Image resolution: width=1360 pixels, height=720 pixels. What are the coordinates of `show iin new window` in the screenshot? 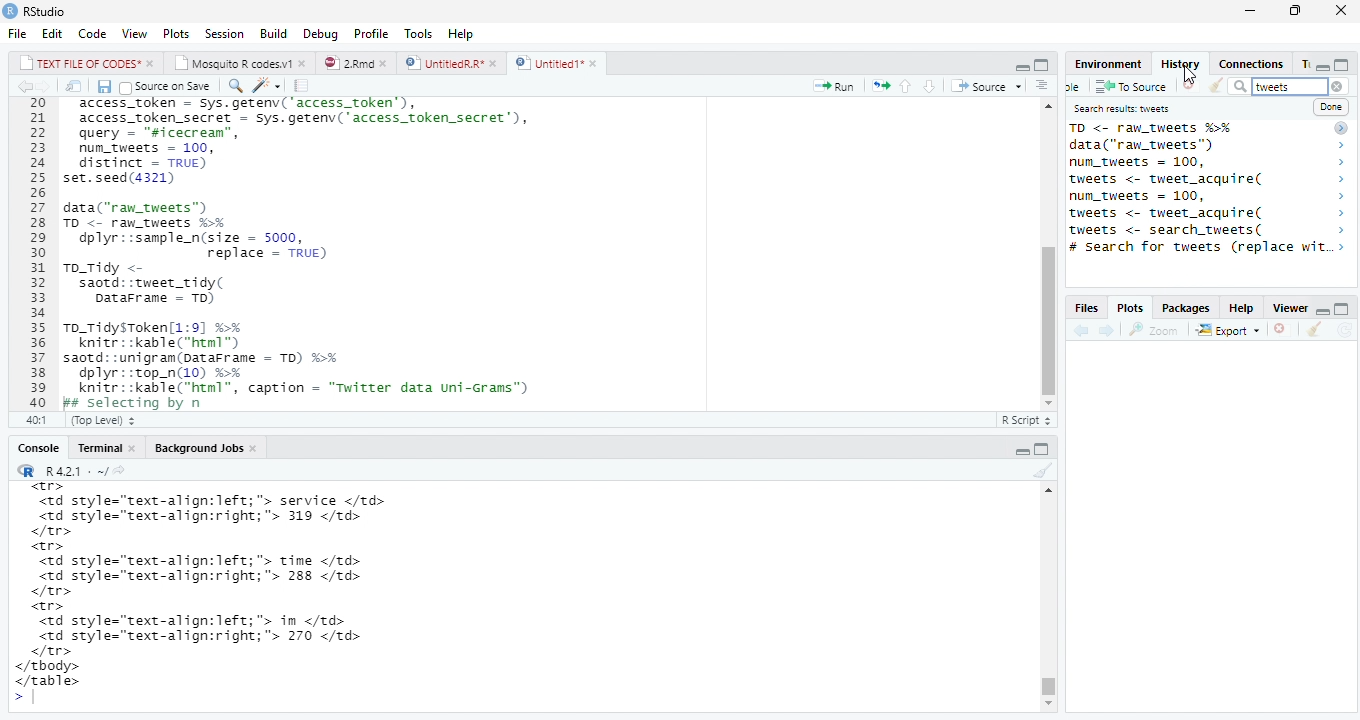 It's located at (73, 86).